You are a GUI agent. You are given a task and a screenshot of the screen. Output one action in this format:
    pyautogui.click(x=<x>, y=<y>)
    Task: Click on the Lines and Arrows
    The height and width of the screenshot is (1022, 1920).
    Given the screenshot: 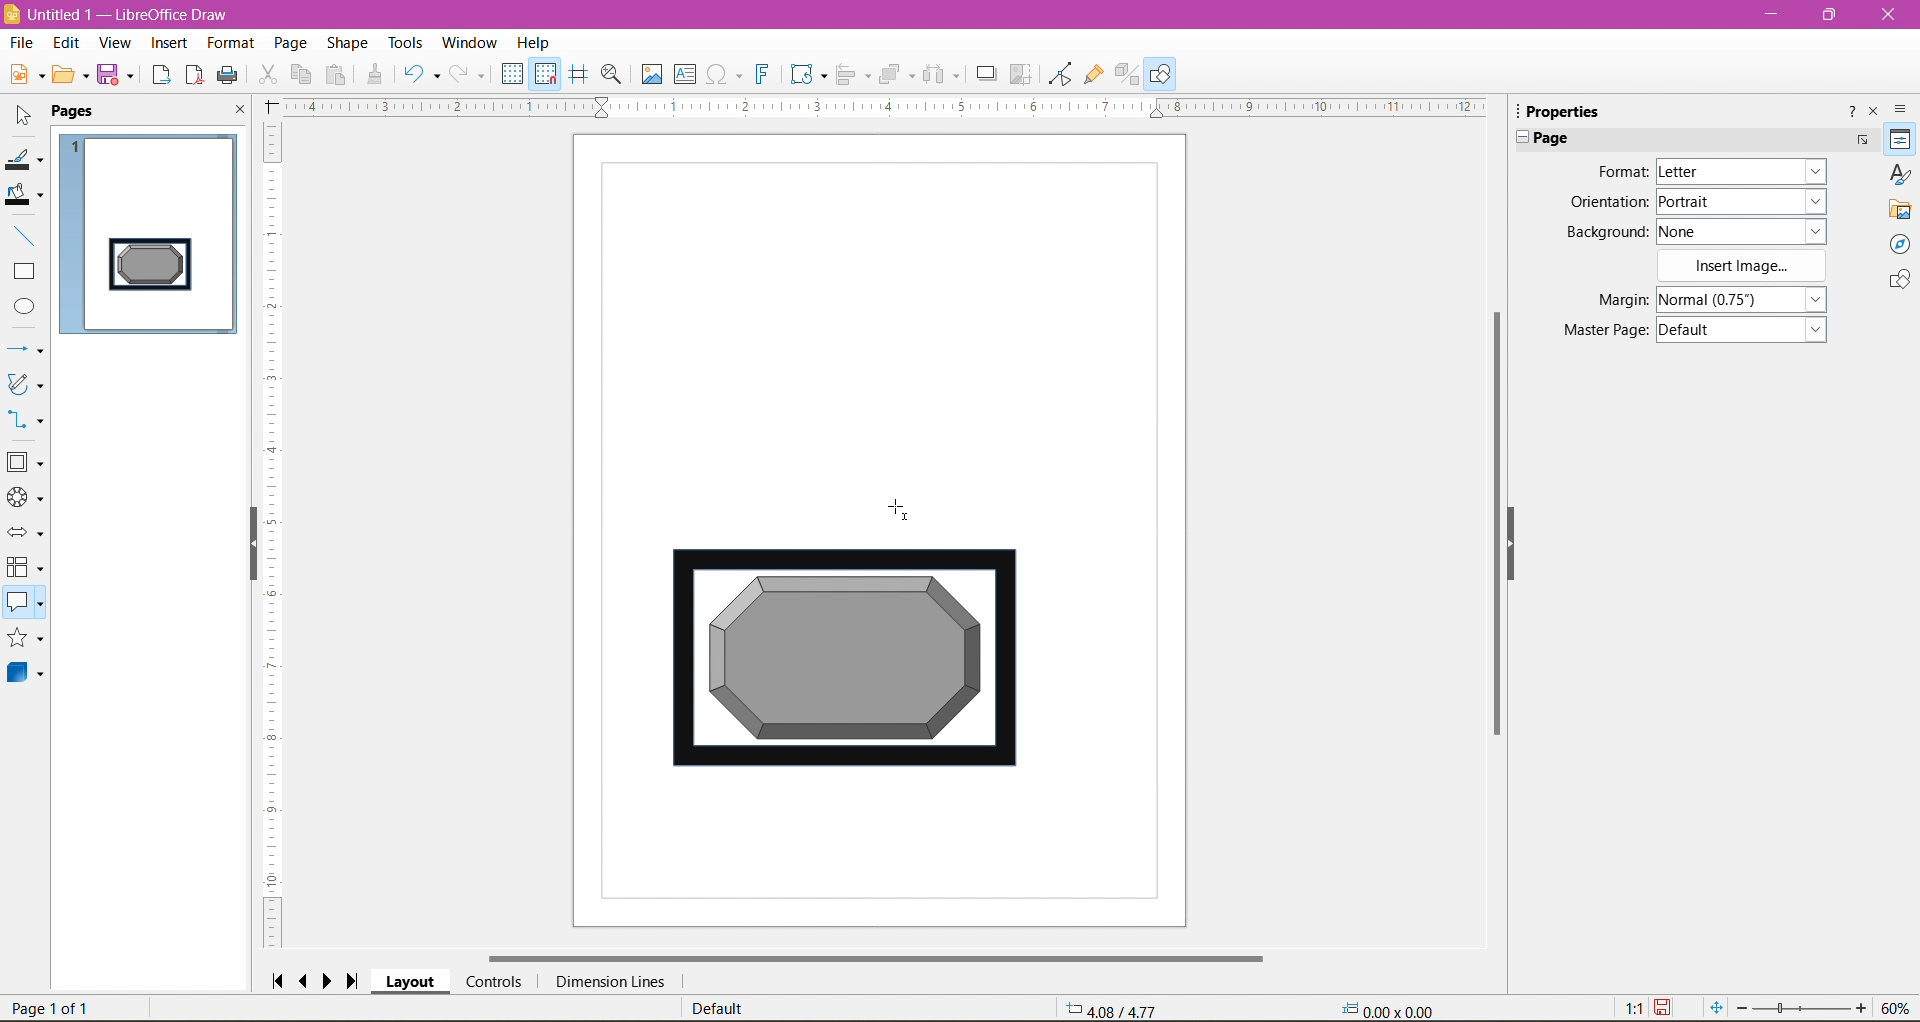 What is the action you would take?
    pyautogui.click(x=26, y=349)
    